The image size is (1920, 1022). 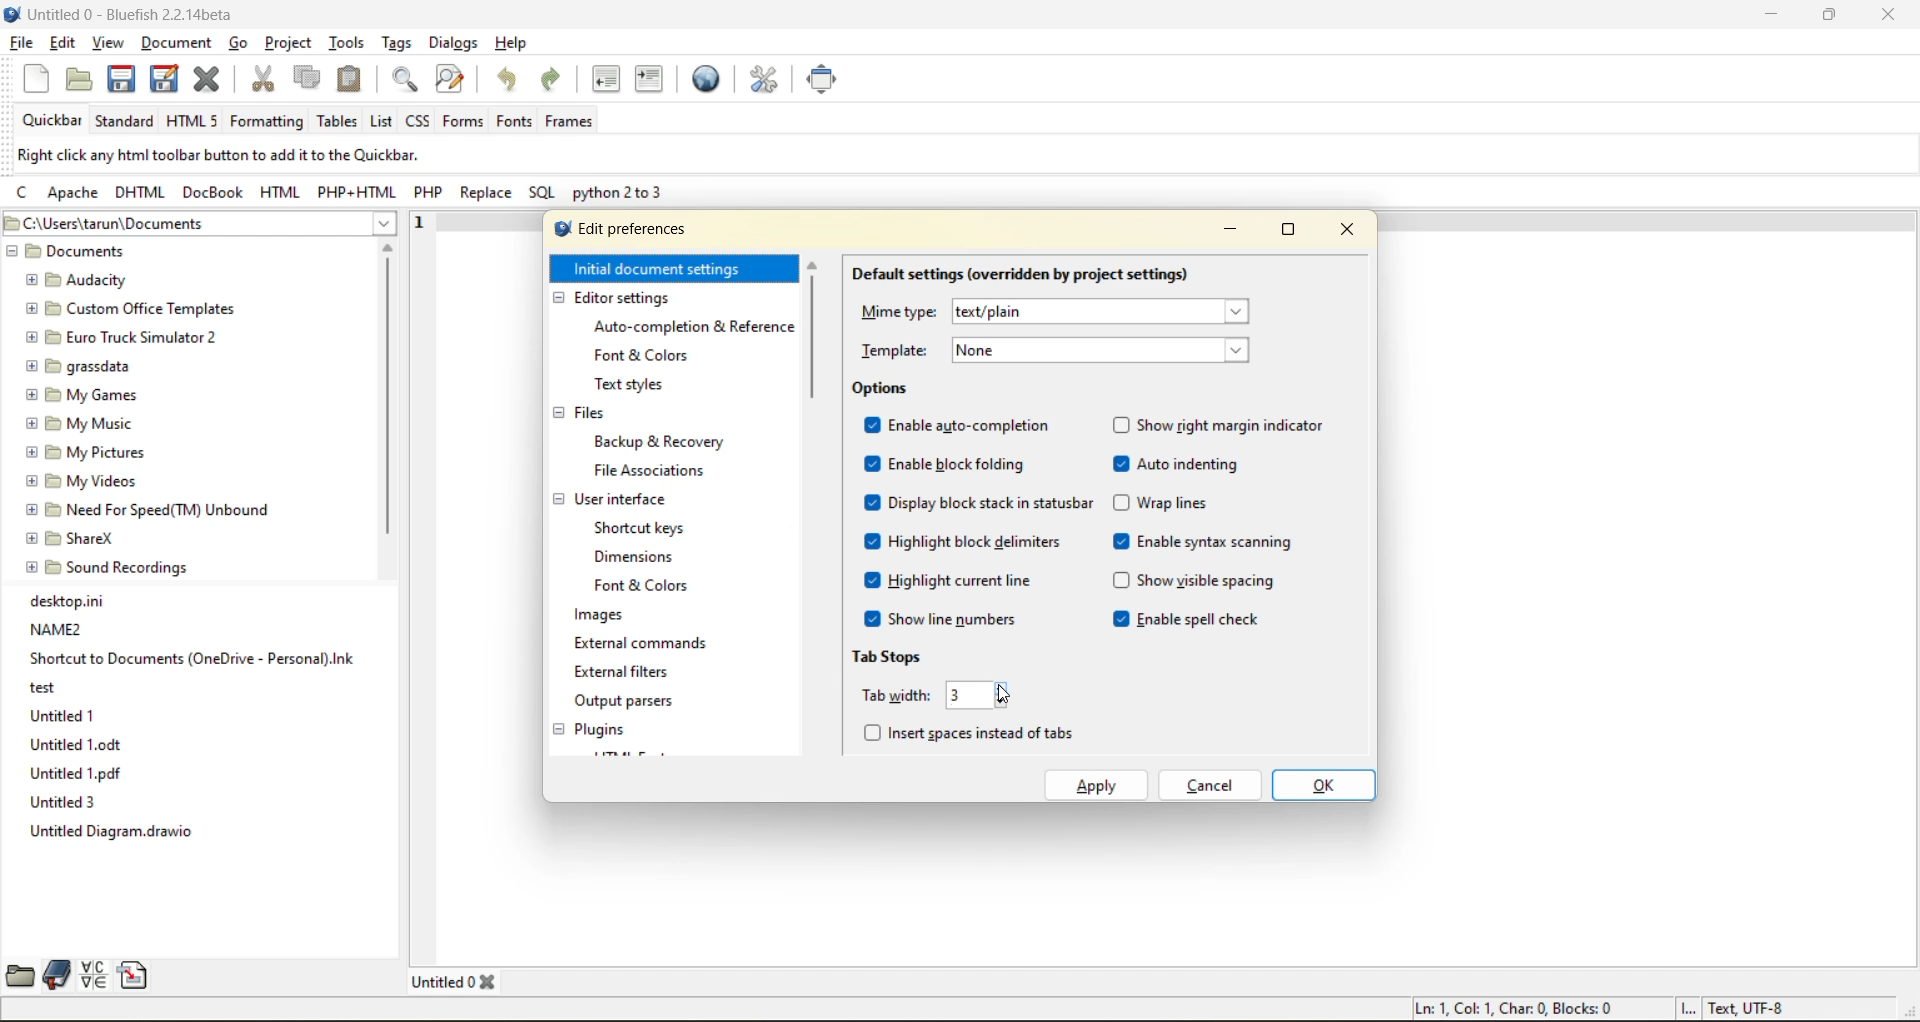 I want to click on external filters, so click(x=628, y=673).